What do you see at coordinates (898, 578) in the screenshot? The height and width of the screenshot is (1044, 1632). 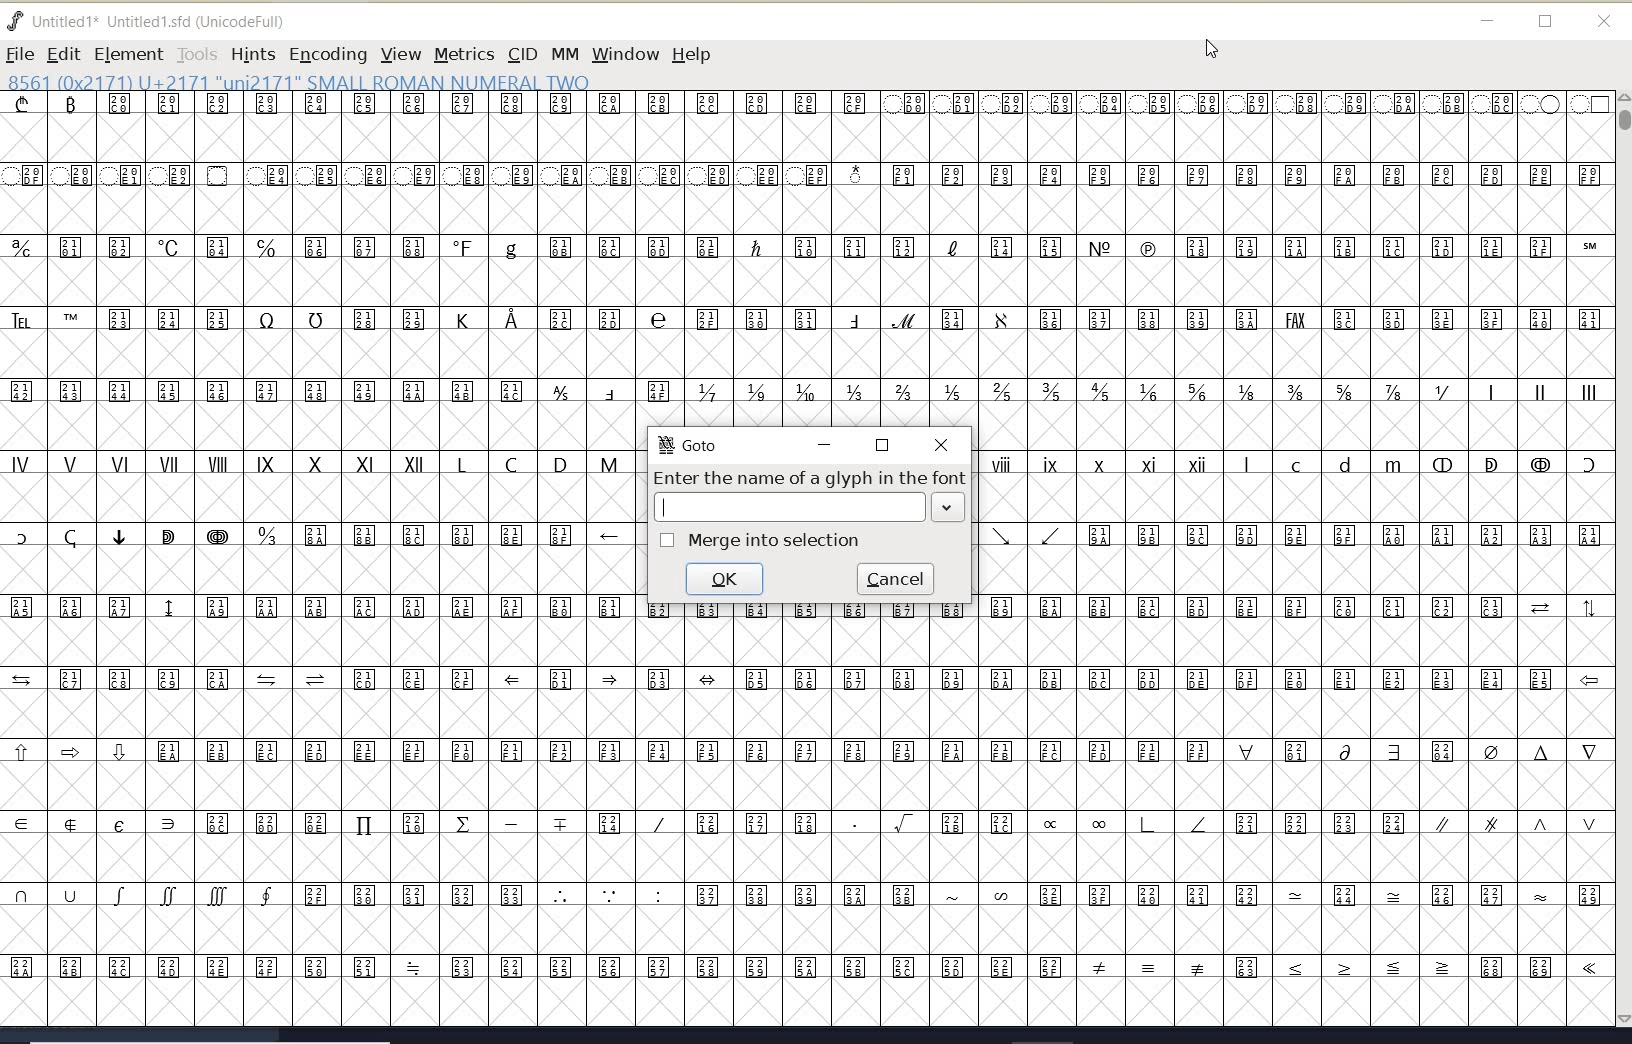 I see `cancel` at bounding box center [898, 578].